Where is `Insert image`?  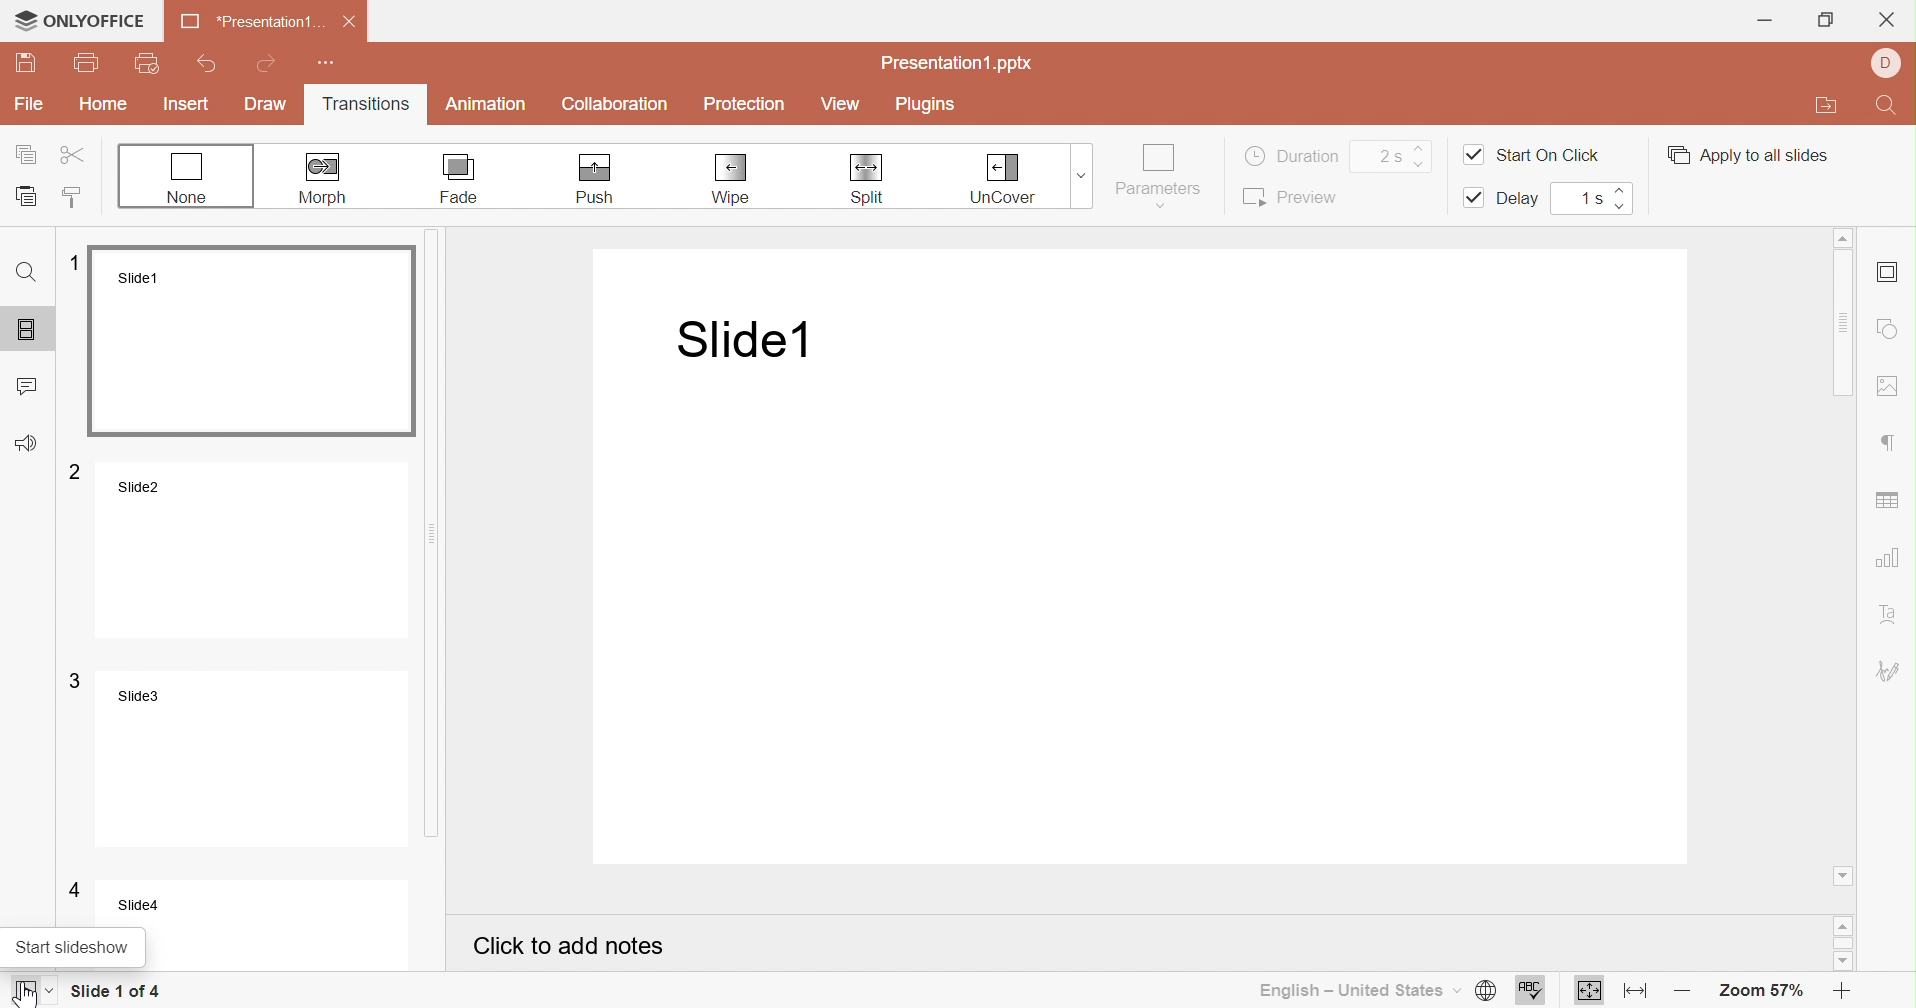
Insert image is located at coordinates (1885, 387).